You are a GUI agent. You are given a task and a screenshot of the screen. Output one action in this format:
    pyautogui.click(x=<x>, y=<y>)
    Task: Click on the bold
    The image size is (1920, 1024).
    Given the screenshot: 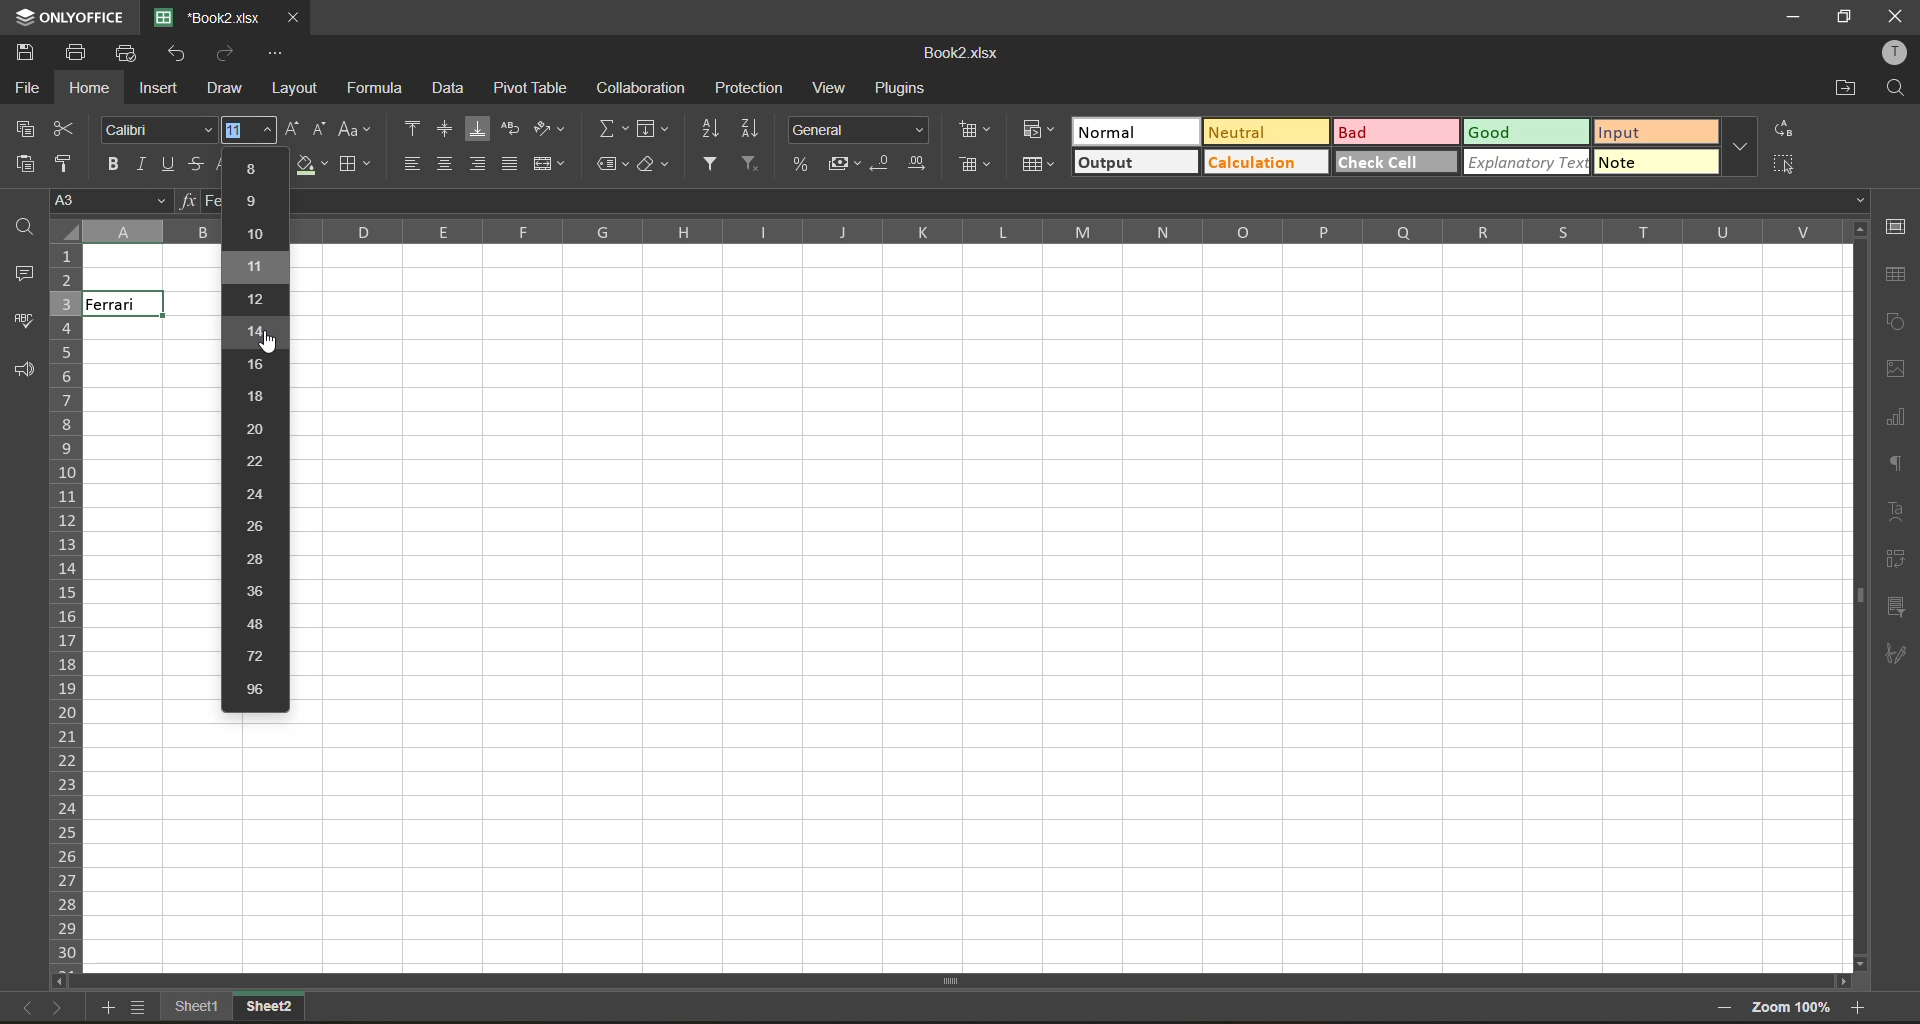 What is the action you would take?
    pyautogui.click(x=113, y=165)
    